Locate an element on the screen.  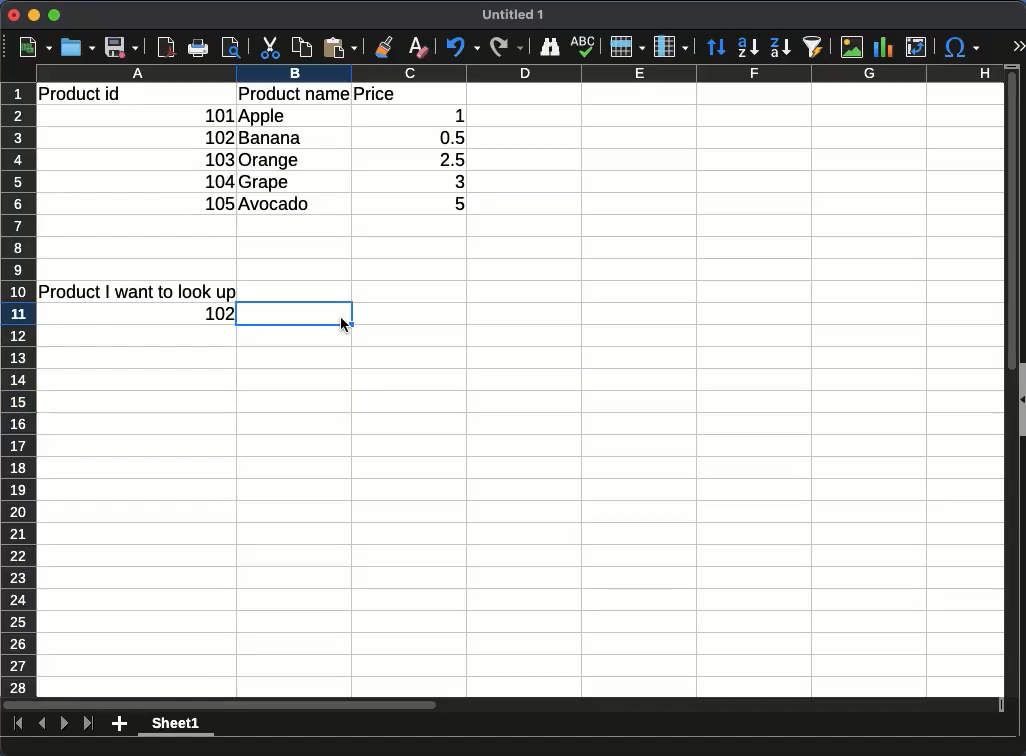
minimize is located at coordinates (34, 15).